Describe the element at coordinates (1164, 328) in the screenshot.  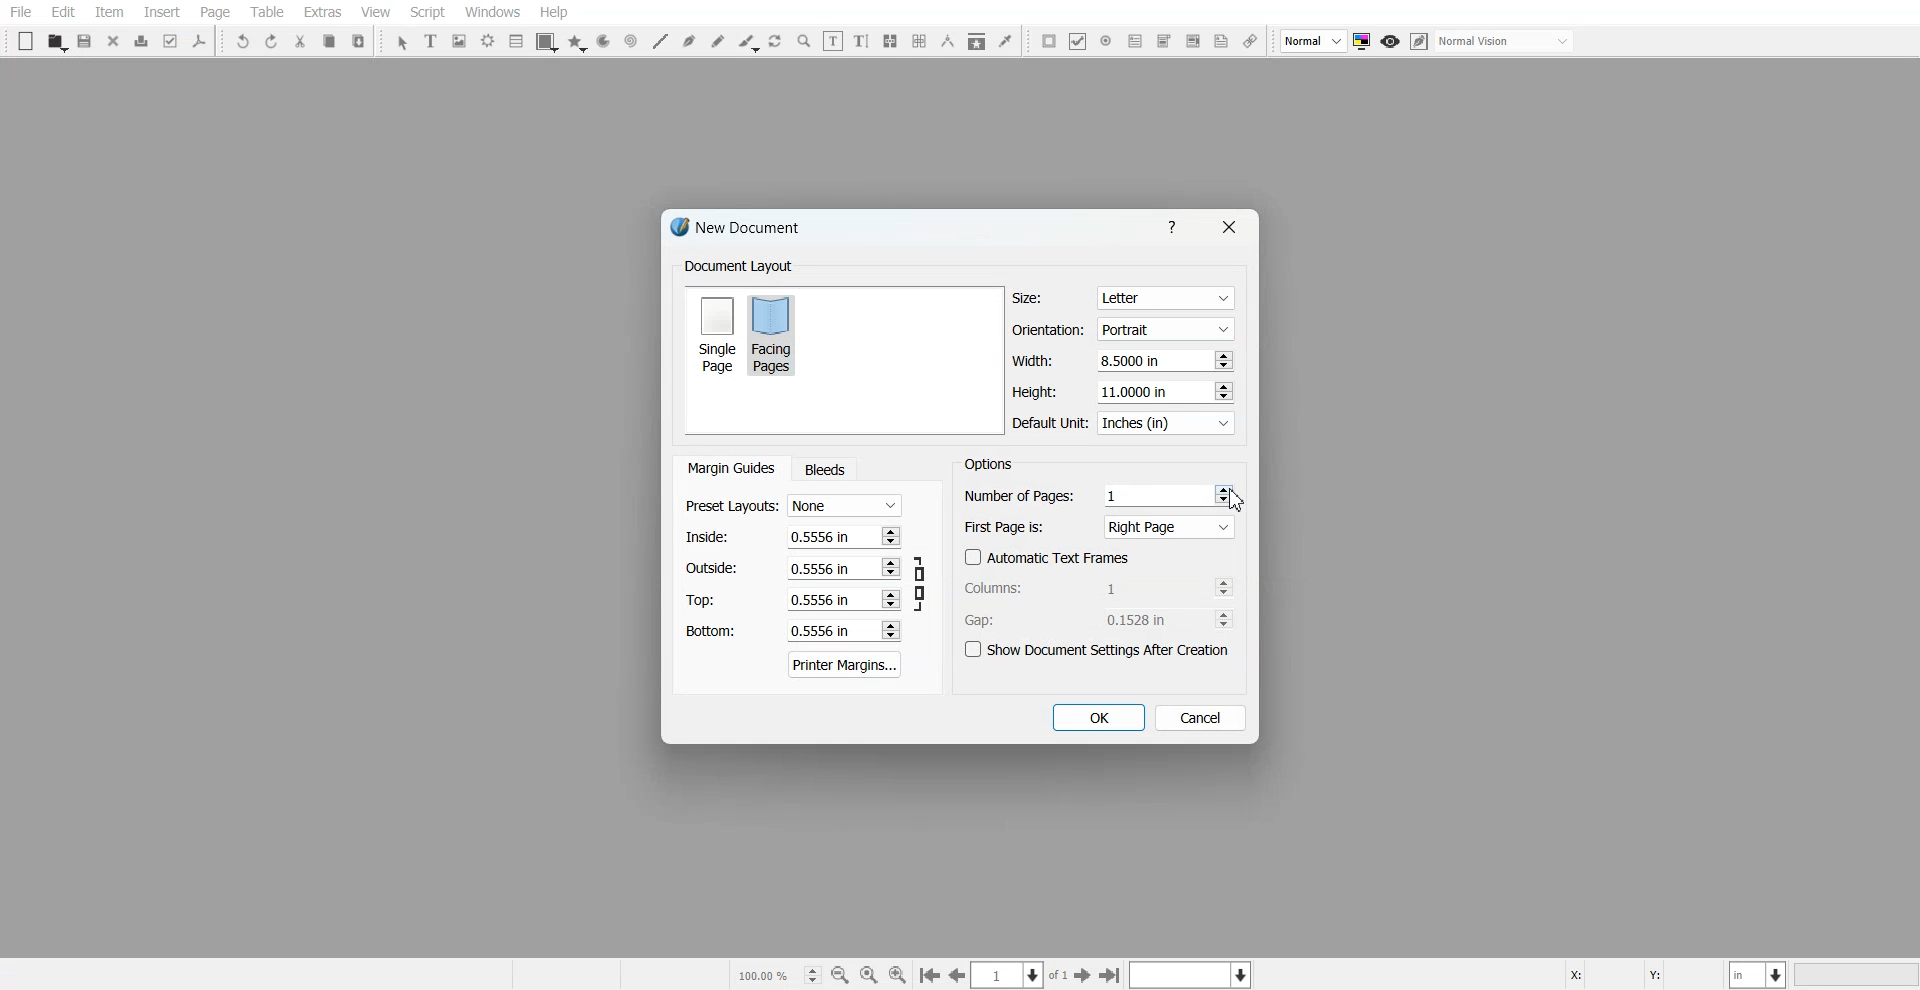
I see `Portrait` at that location.